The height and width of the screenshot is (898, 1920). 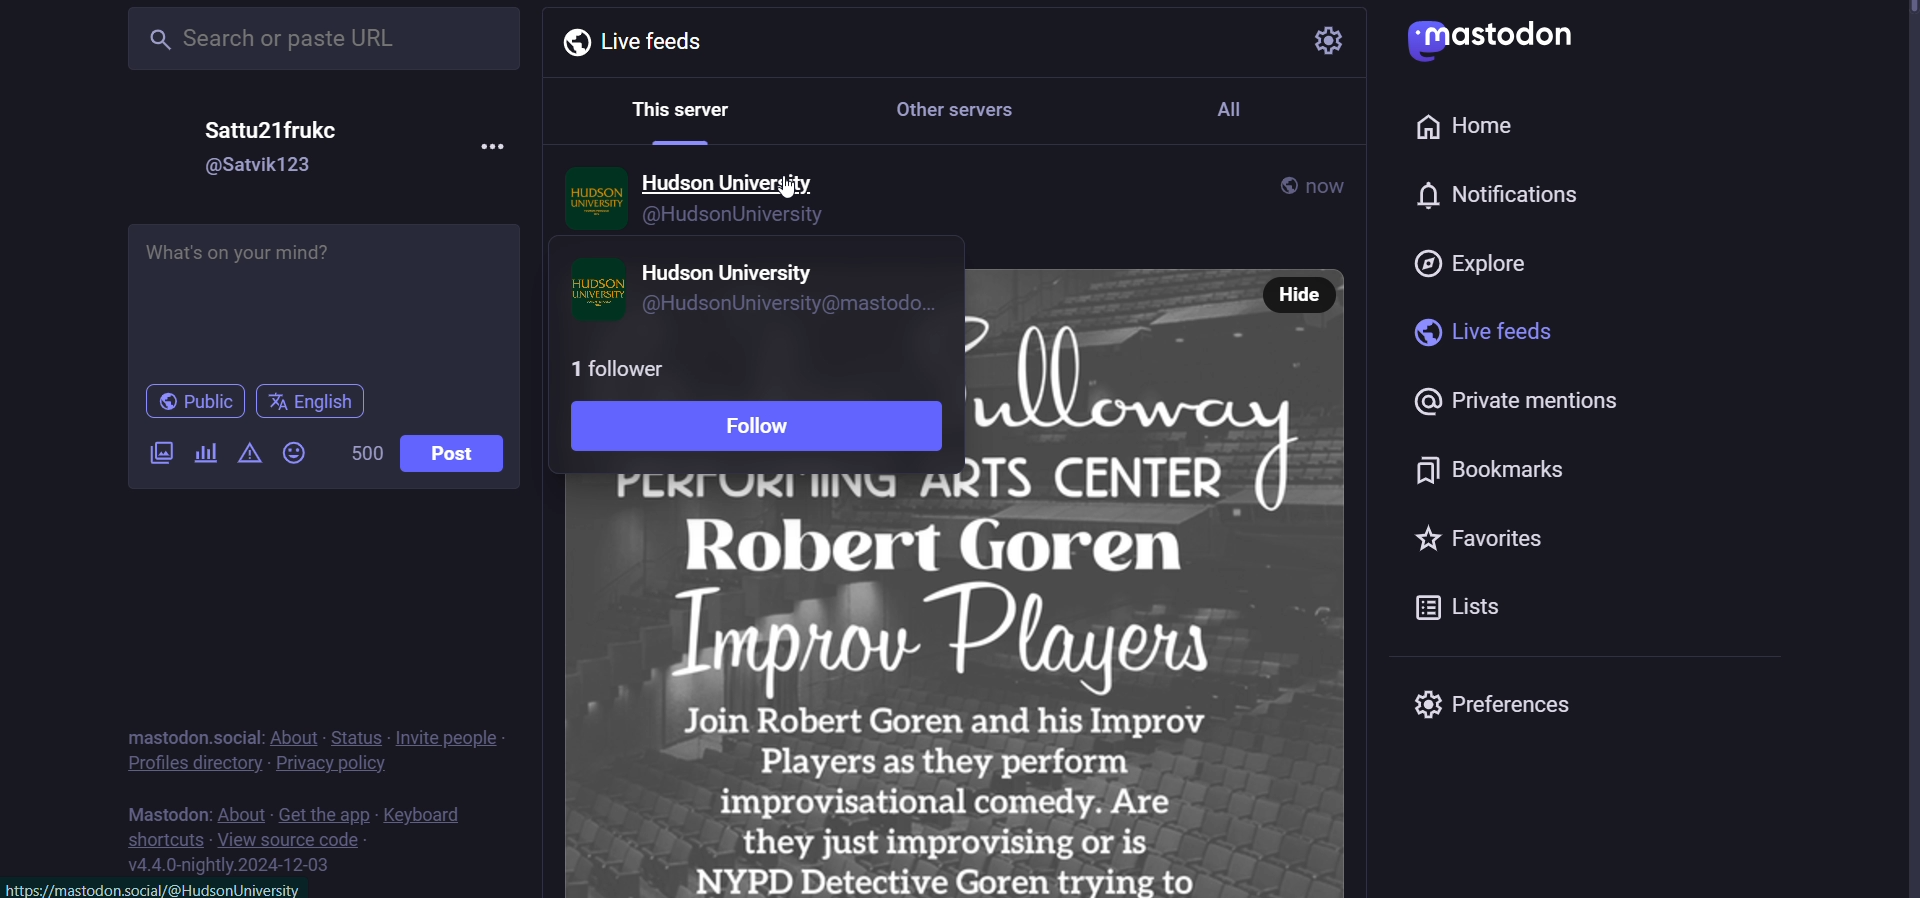 What do you see at coordinates (237, 737) in the screenshot?
I see `social` at bounding box center [237, 737].